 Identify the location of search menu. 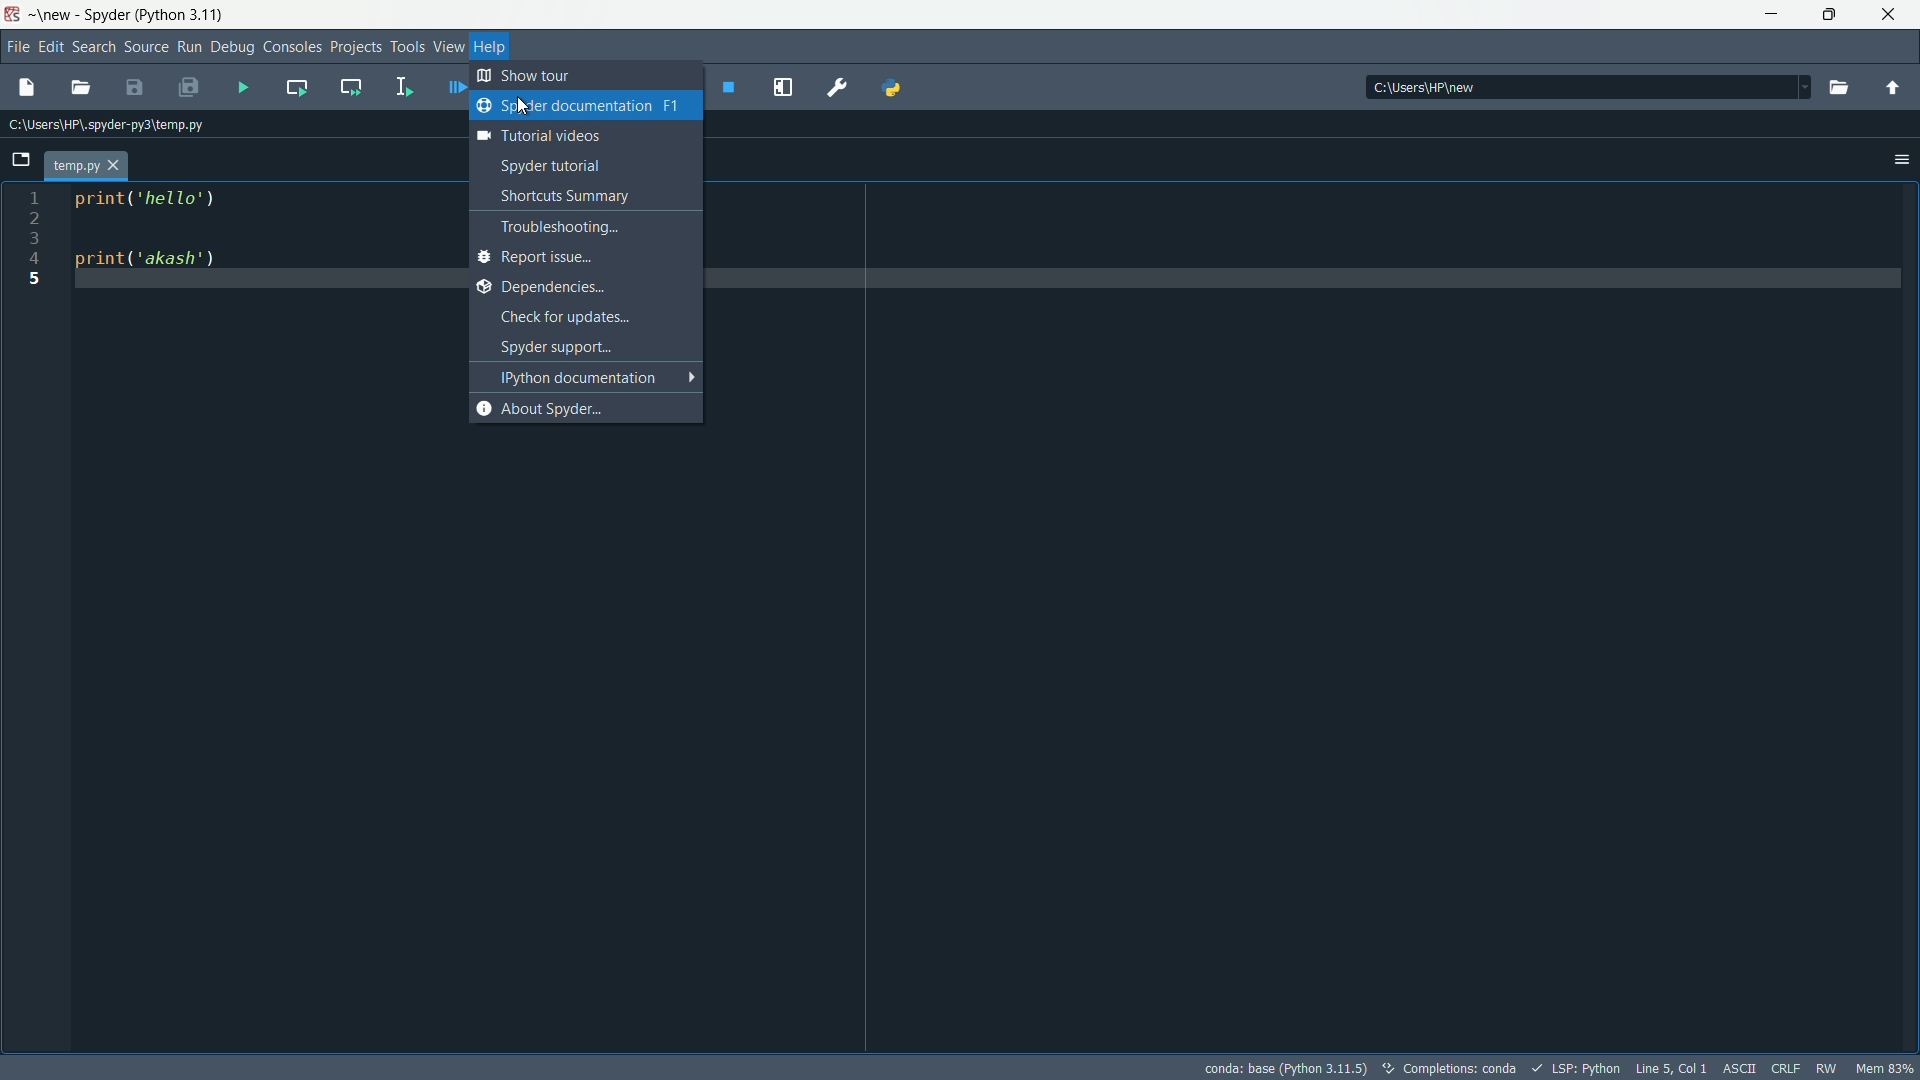
(93, 49).